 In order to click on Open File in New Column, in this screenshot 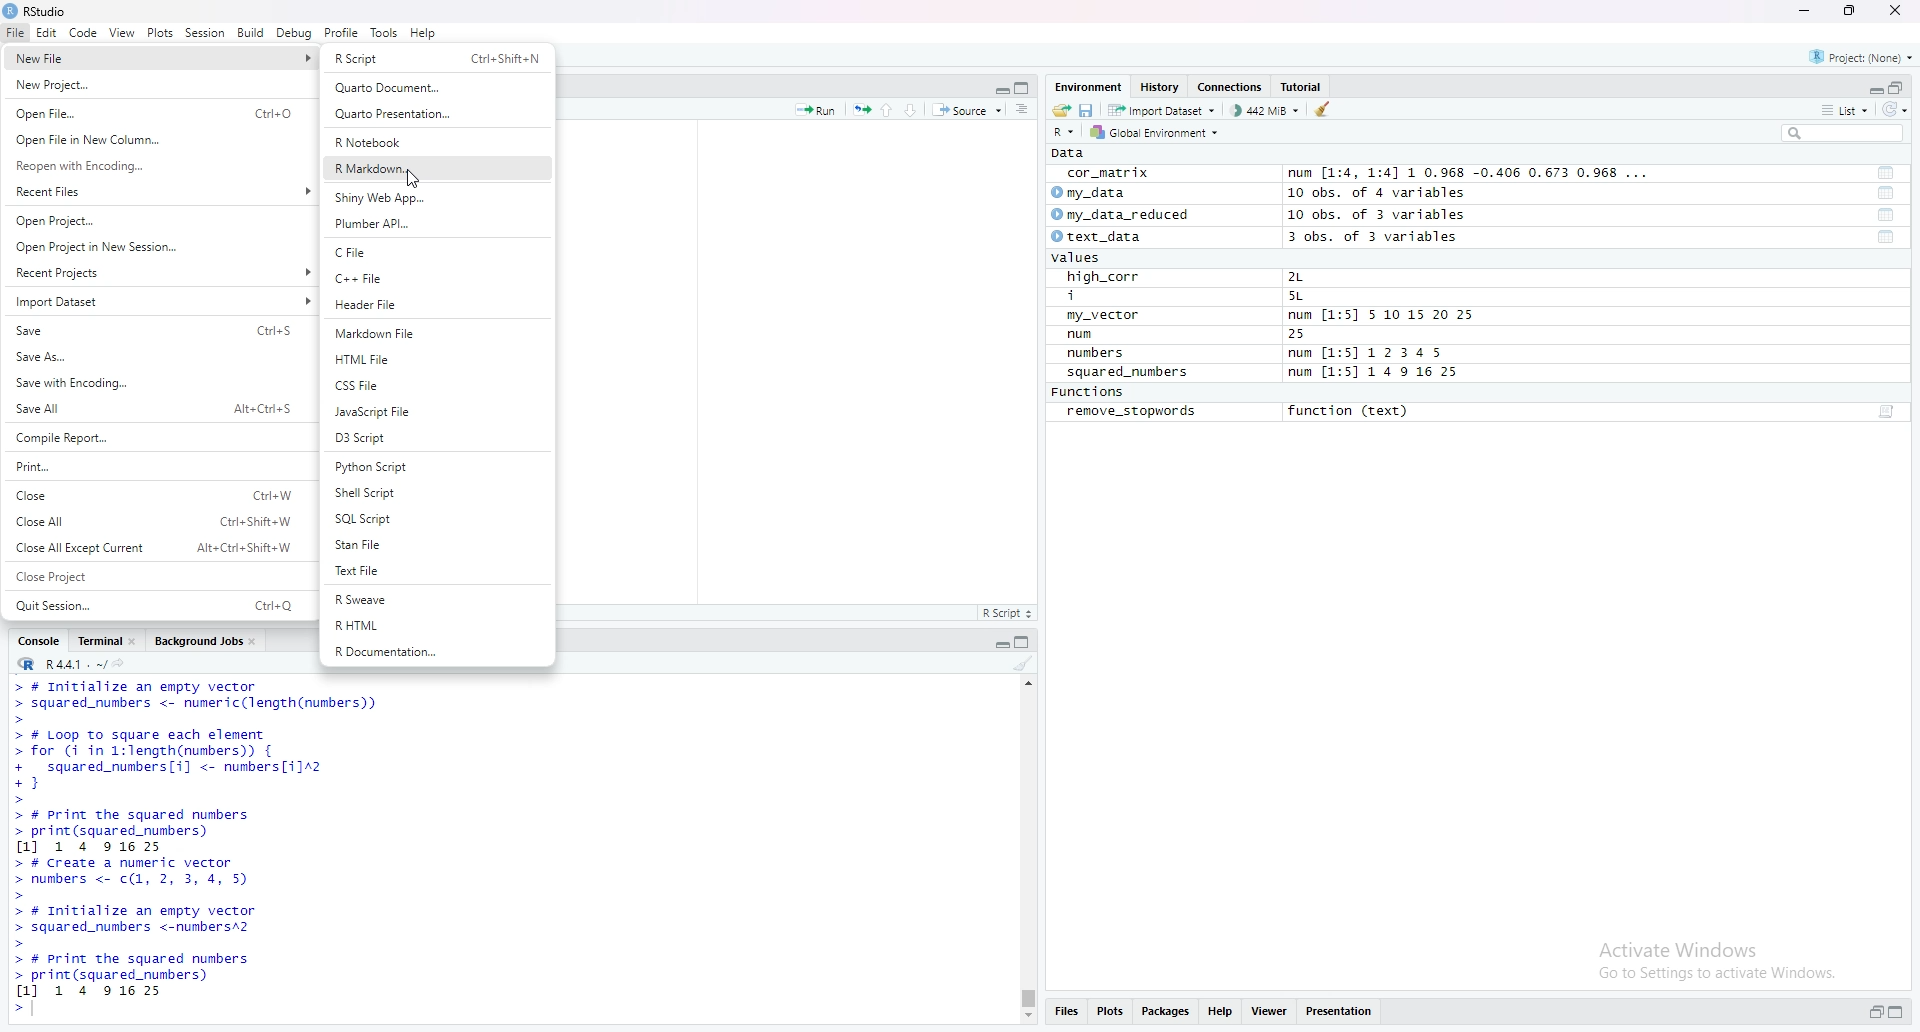, I will do `click(152, 138)`.